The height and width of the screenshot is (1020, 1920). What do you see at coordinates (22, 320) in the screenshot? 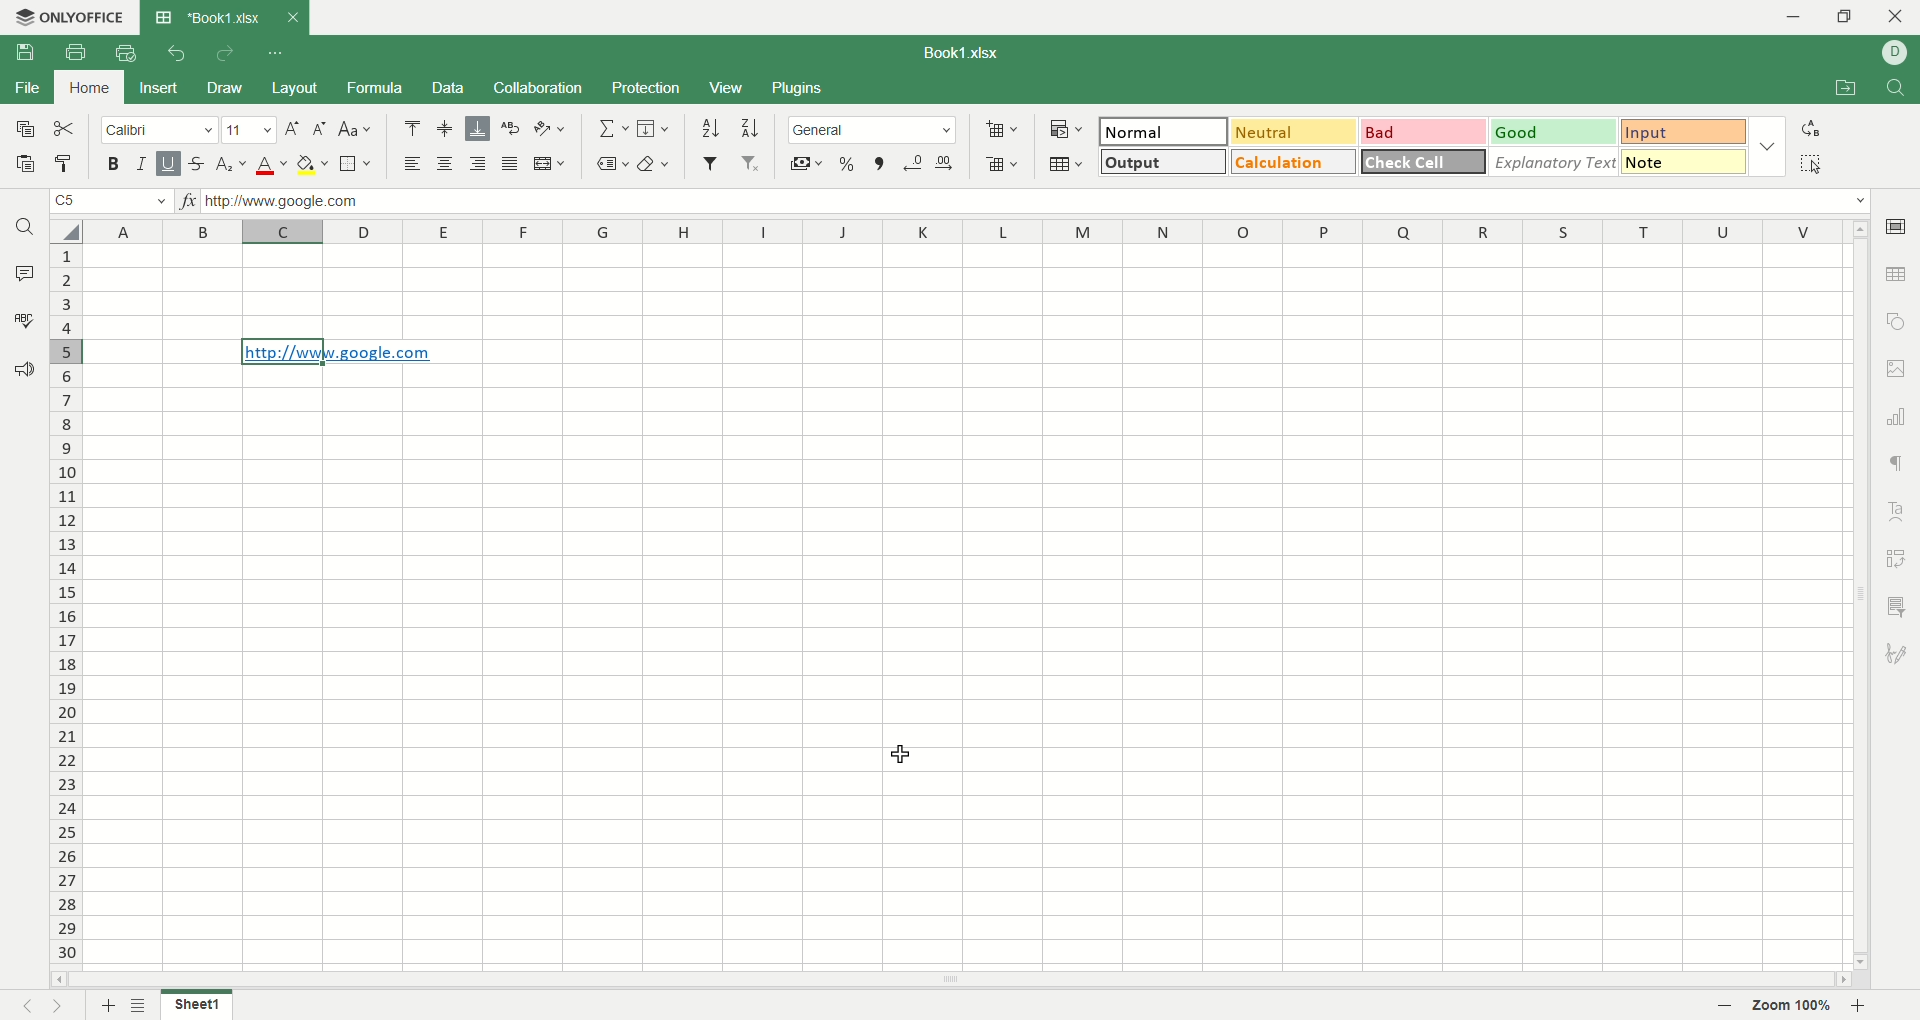
I see `spell check` at bounding box center [22, 320].